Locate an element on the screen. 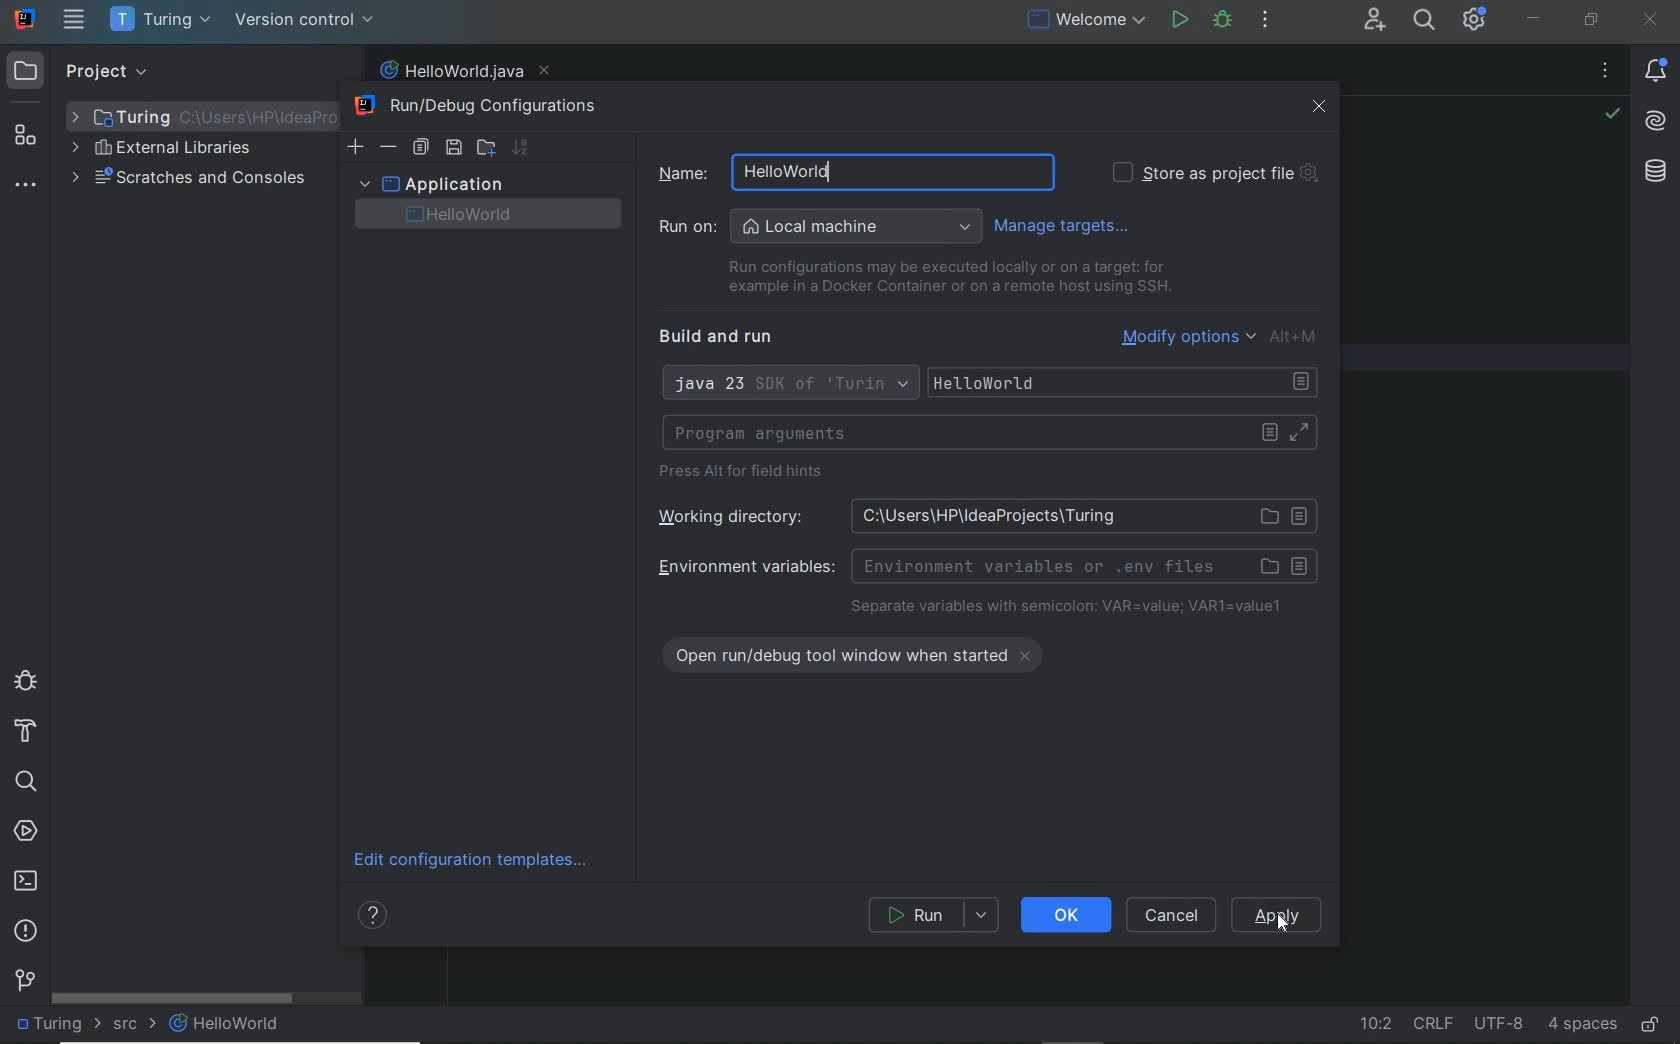  Name is located at coordinates (844, 171).